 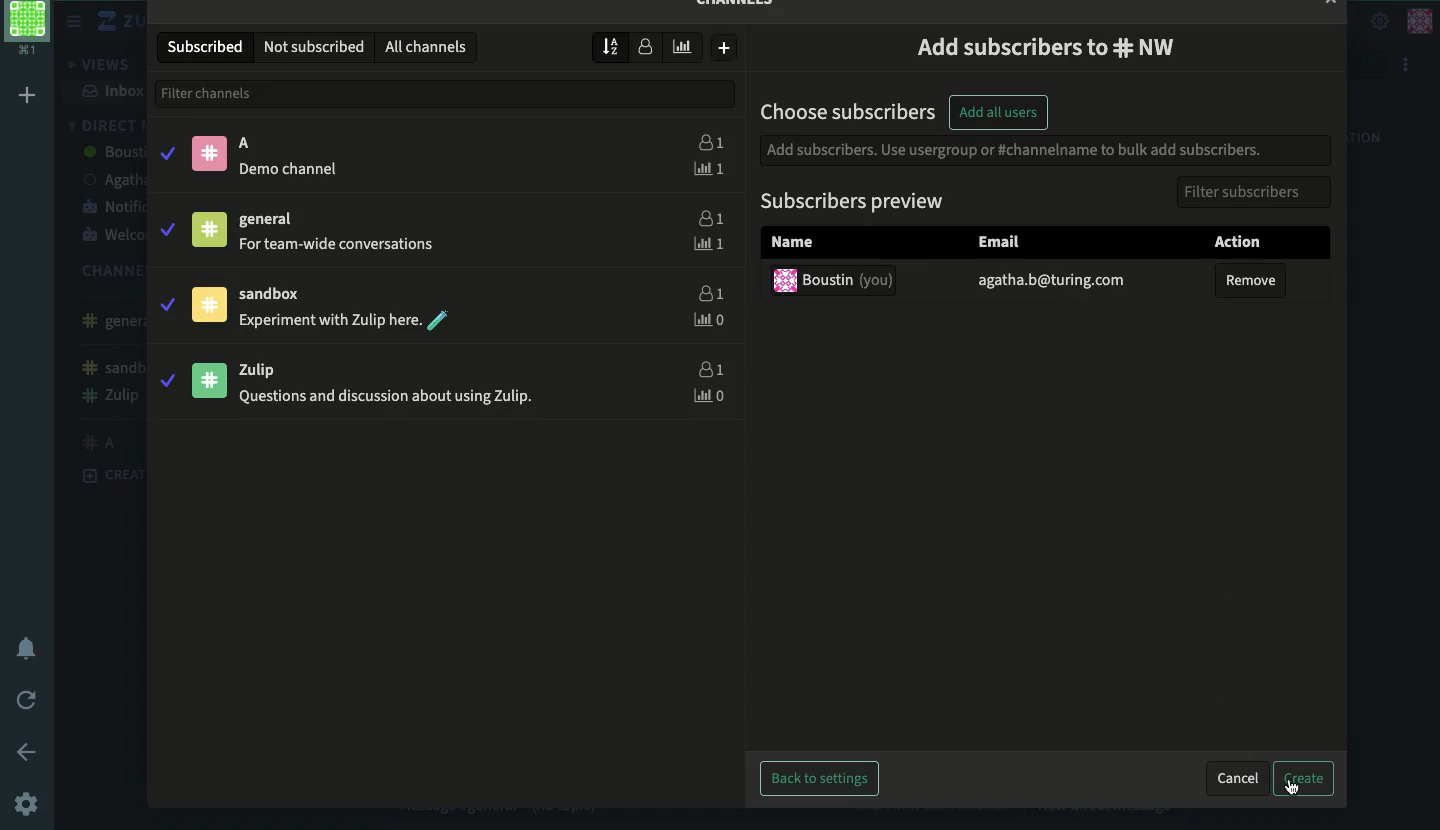 I want to click on Zulip, so click(x=267, y=371).